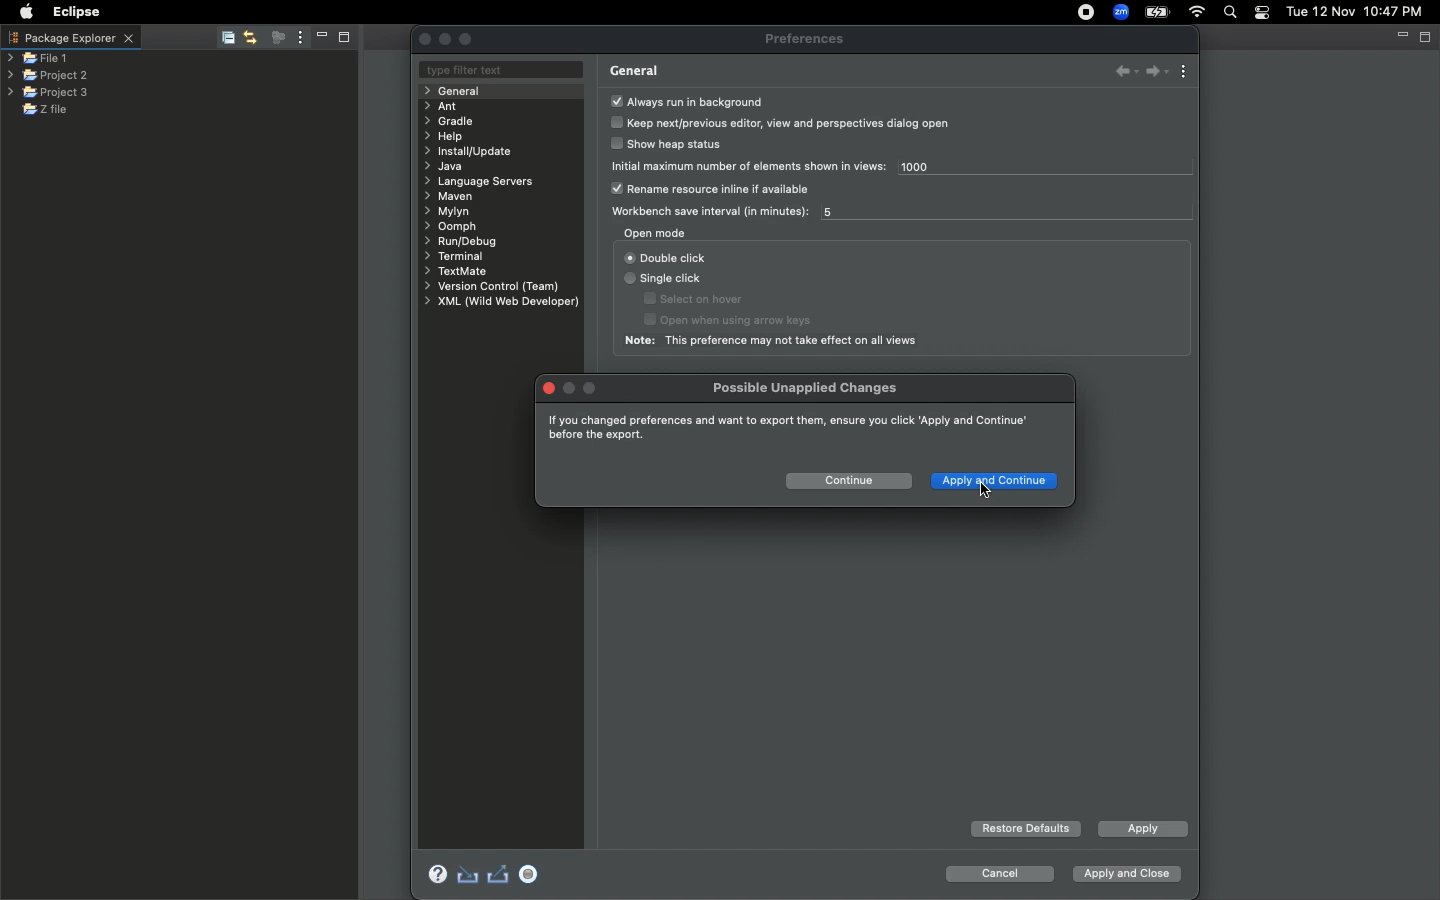  What do you see at coordinates (592, 386) in the screenshot?
I see `maximize` at bounding box center [592, 386].